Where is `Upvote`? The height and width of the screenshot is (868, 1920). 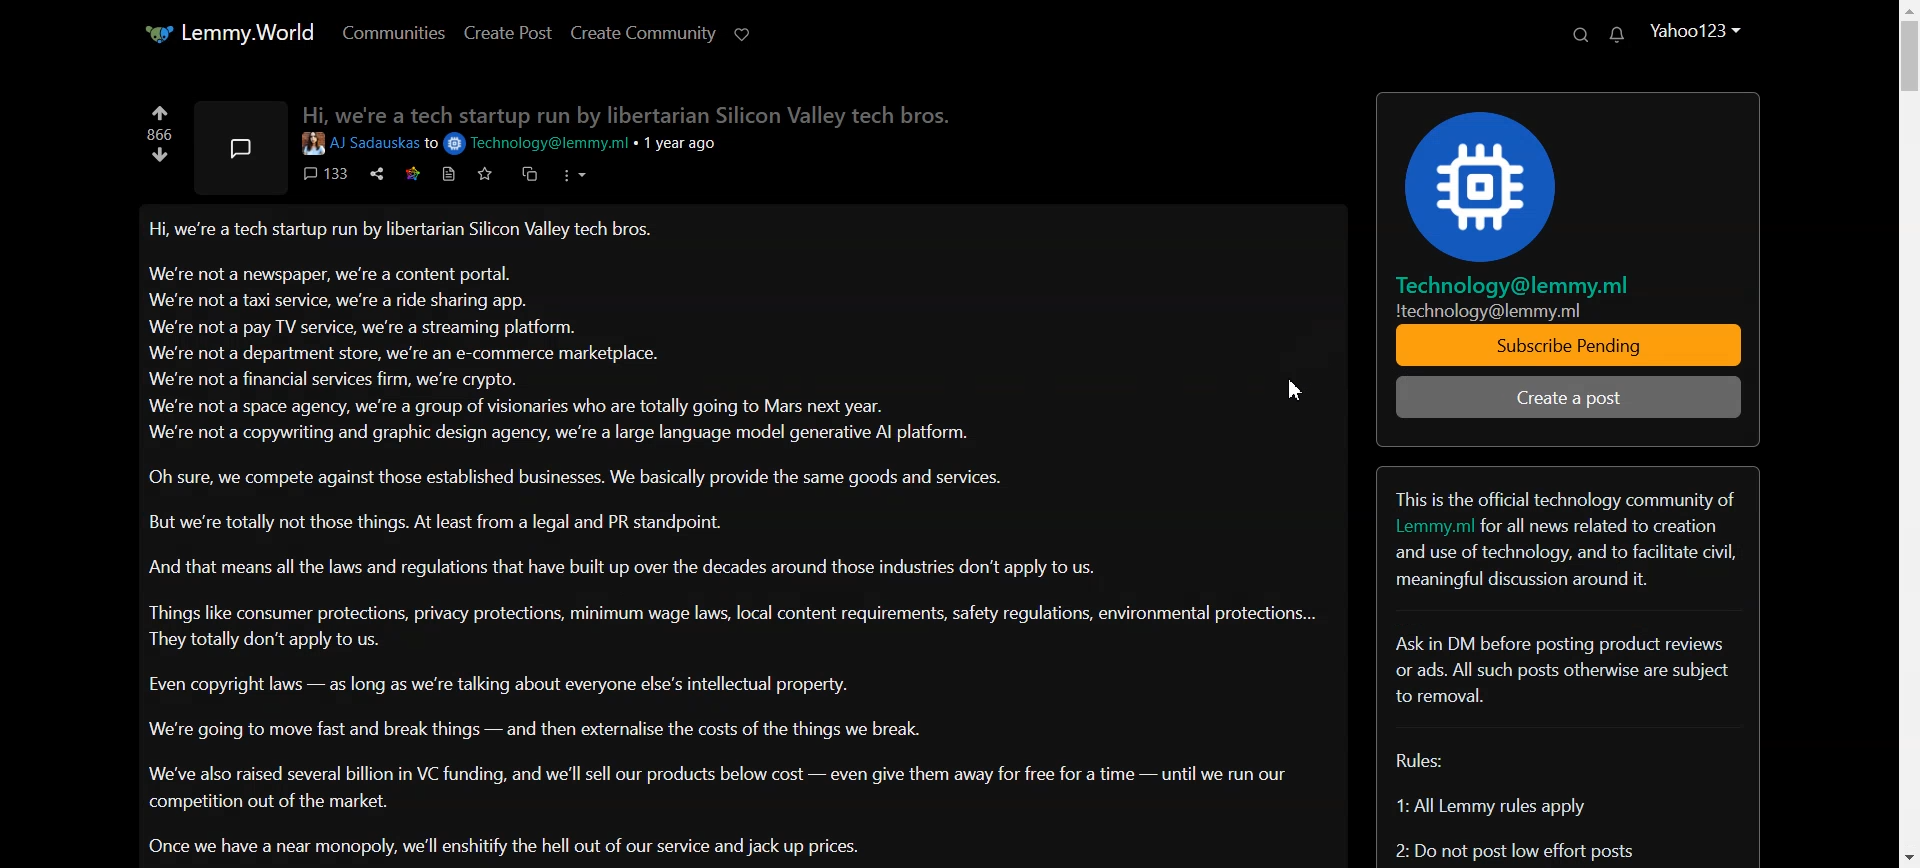 Upvote is located at coordinates (161, 111).